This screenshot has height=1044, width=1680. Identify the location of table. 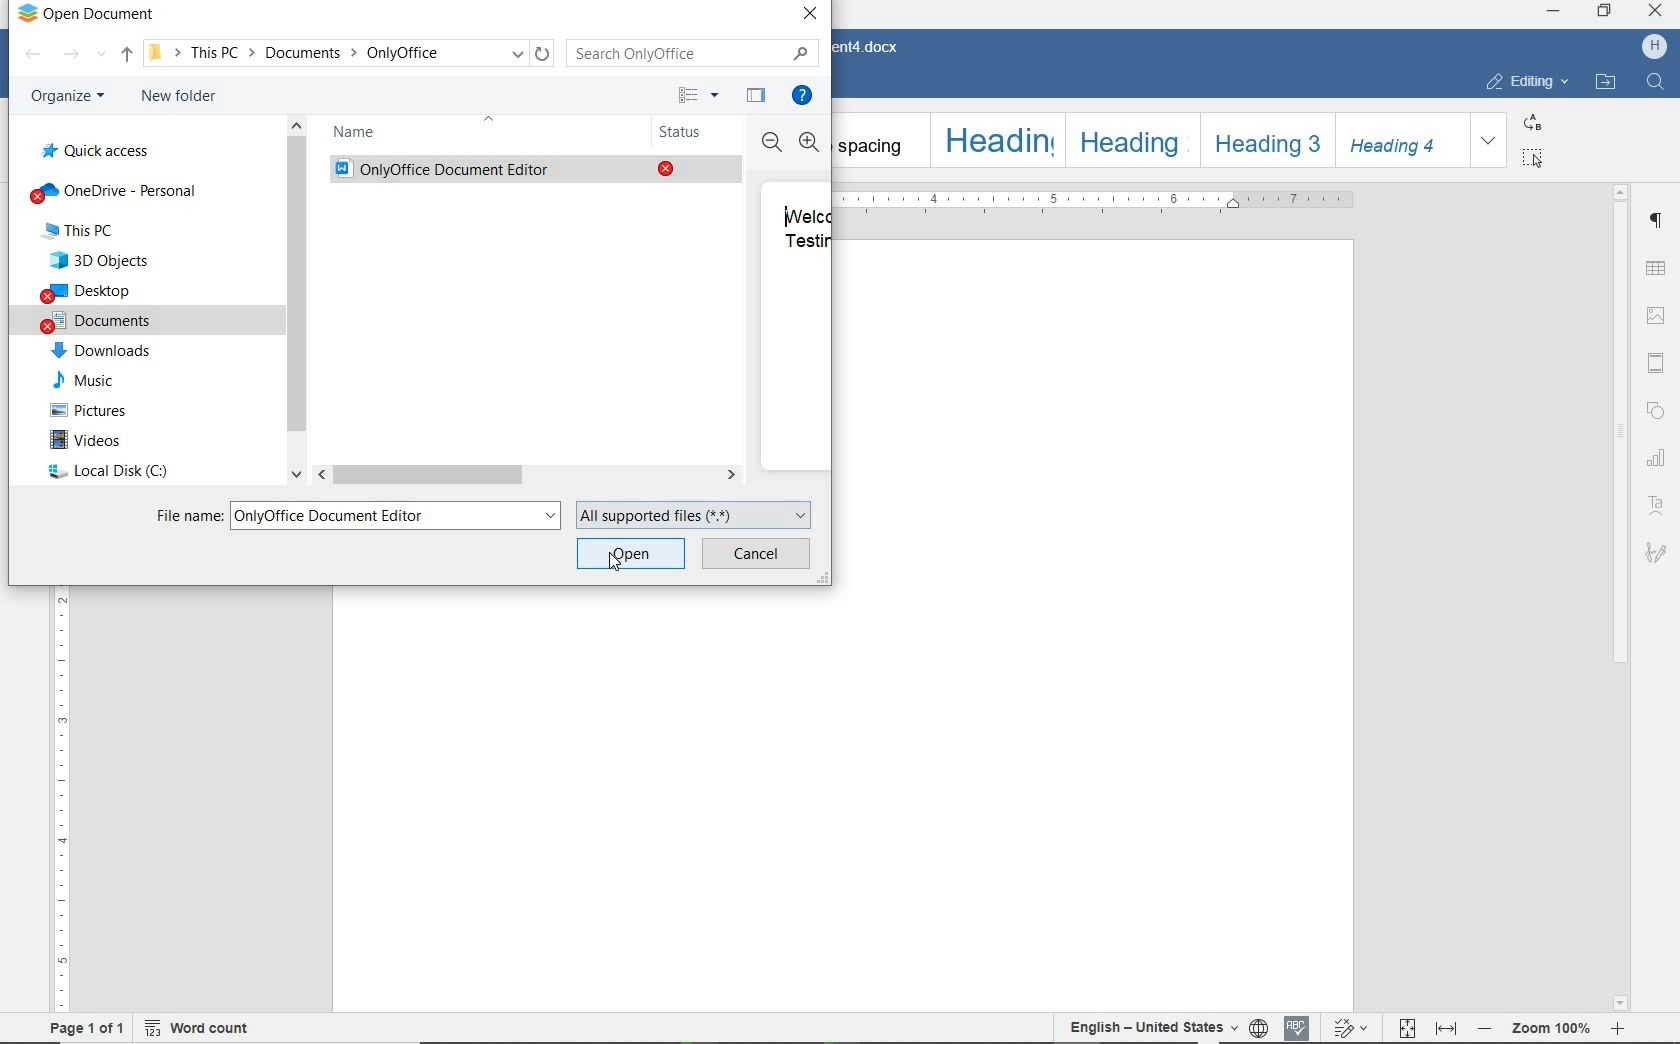
(1656, 270).